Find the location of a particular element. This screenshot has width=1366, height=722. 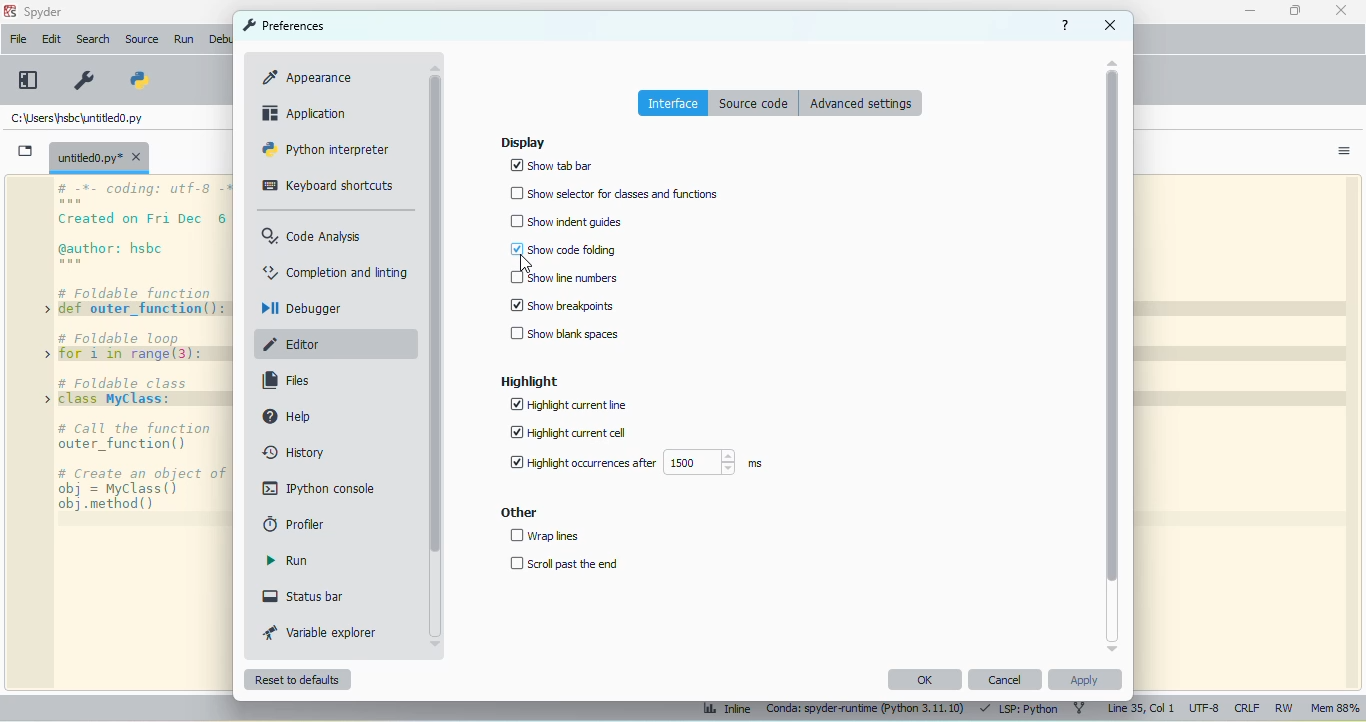

help is located at coordinates (287, 416).